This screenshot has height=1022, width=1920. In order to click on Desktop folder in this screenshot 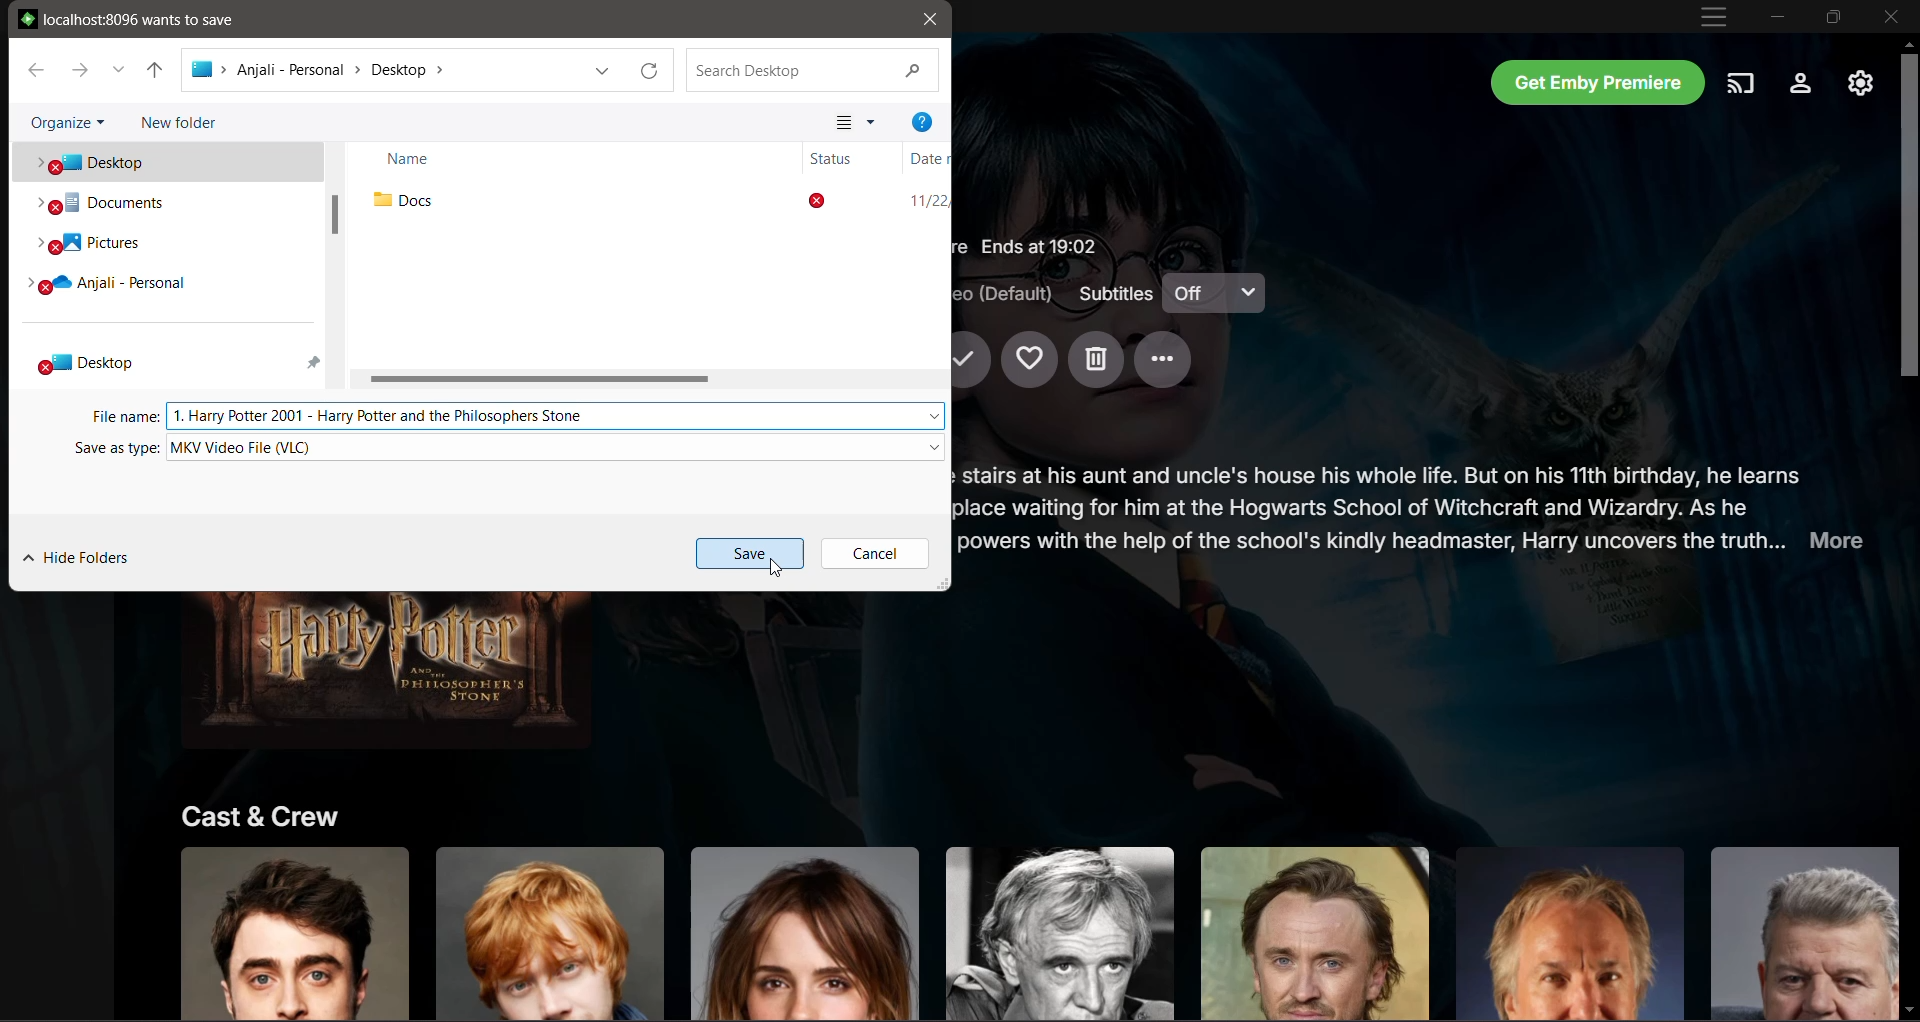, I will do `click(167, 363)`.